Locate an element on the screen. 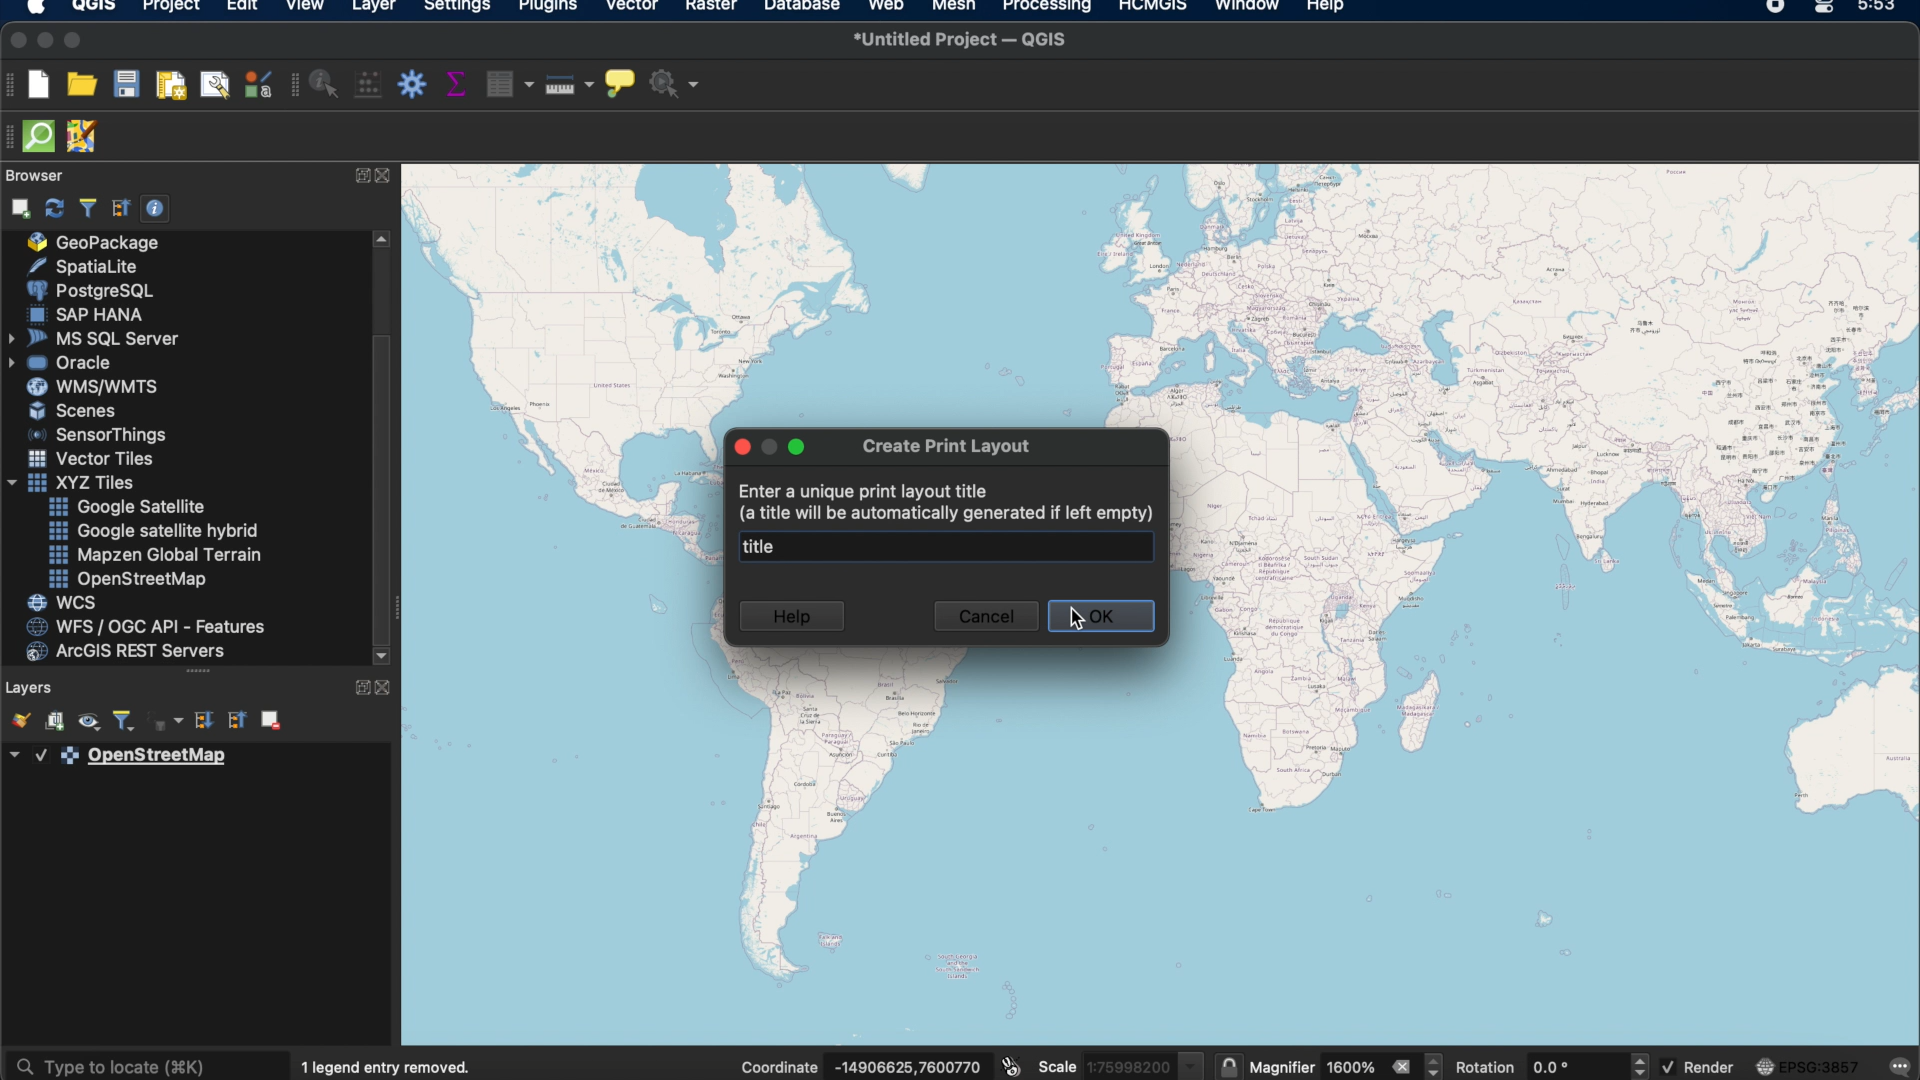  show layout manager is located at coordinates (214, 84).